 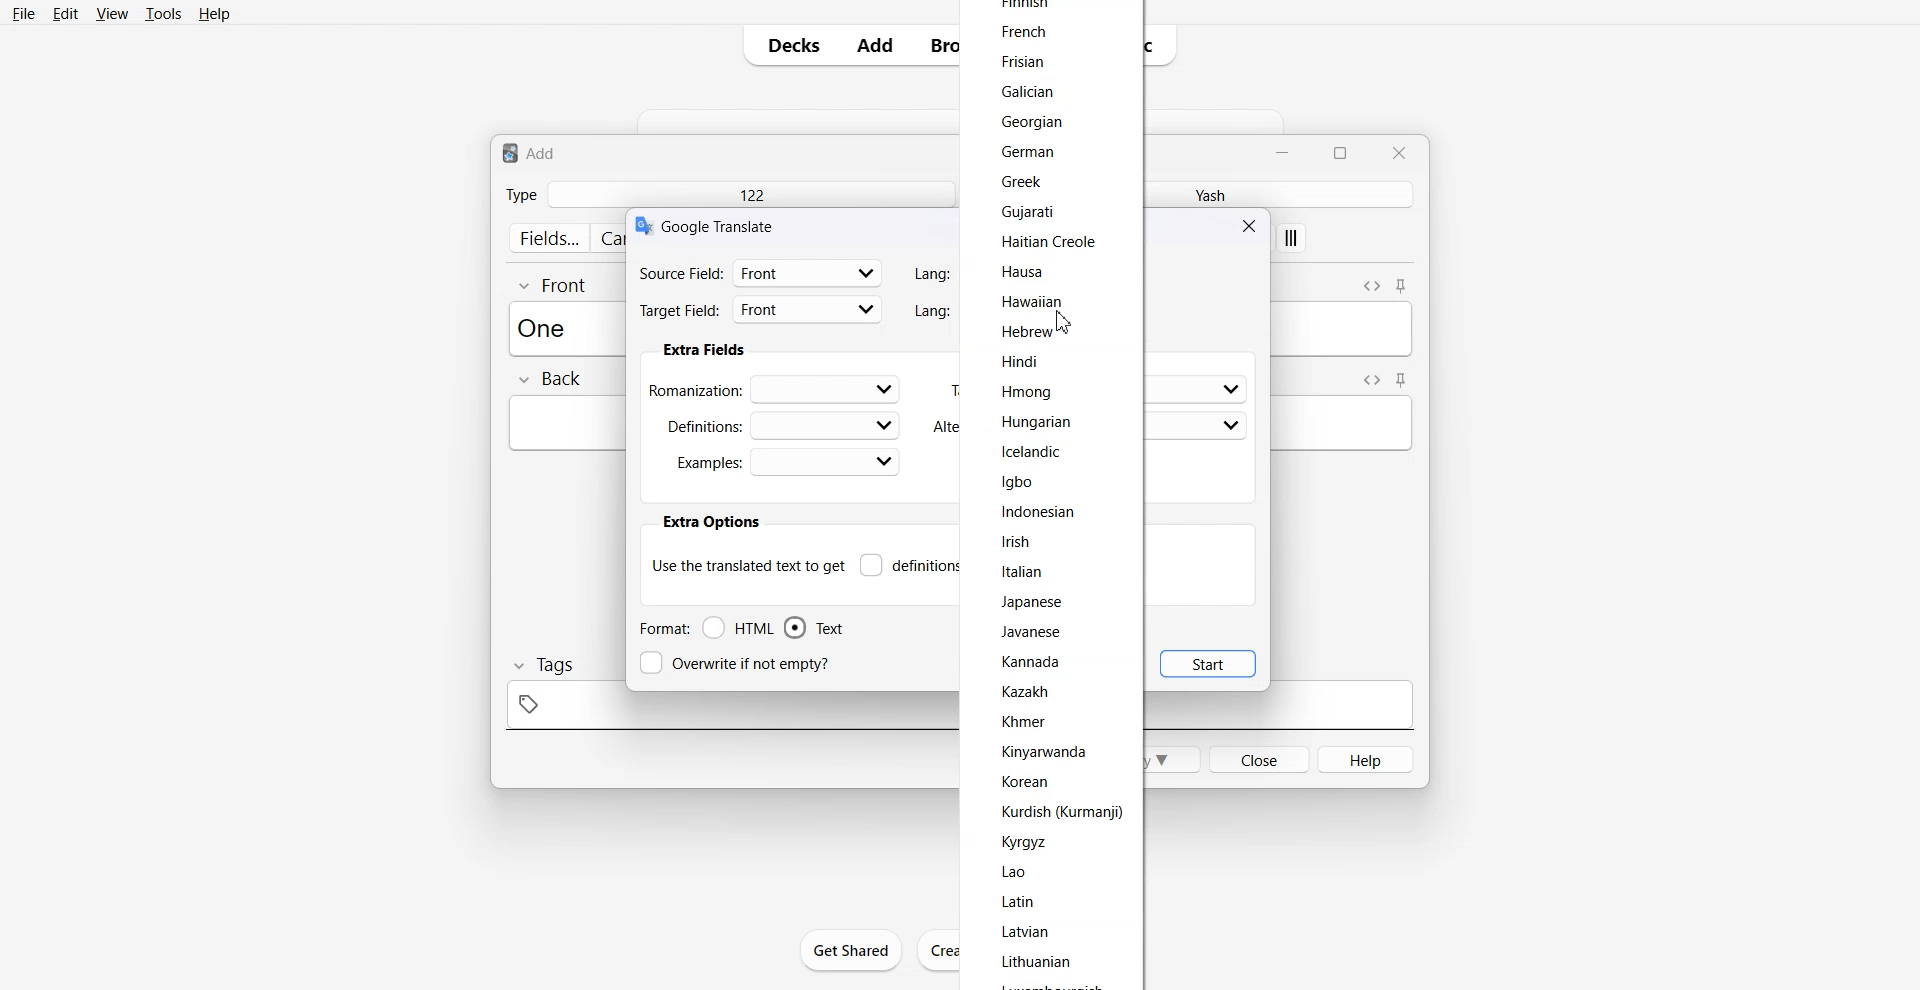 What do you see at coordinates (1292, 240) in the screenshot?
I see `apply custom style` at bounding box center [1292, 240].